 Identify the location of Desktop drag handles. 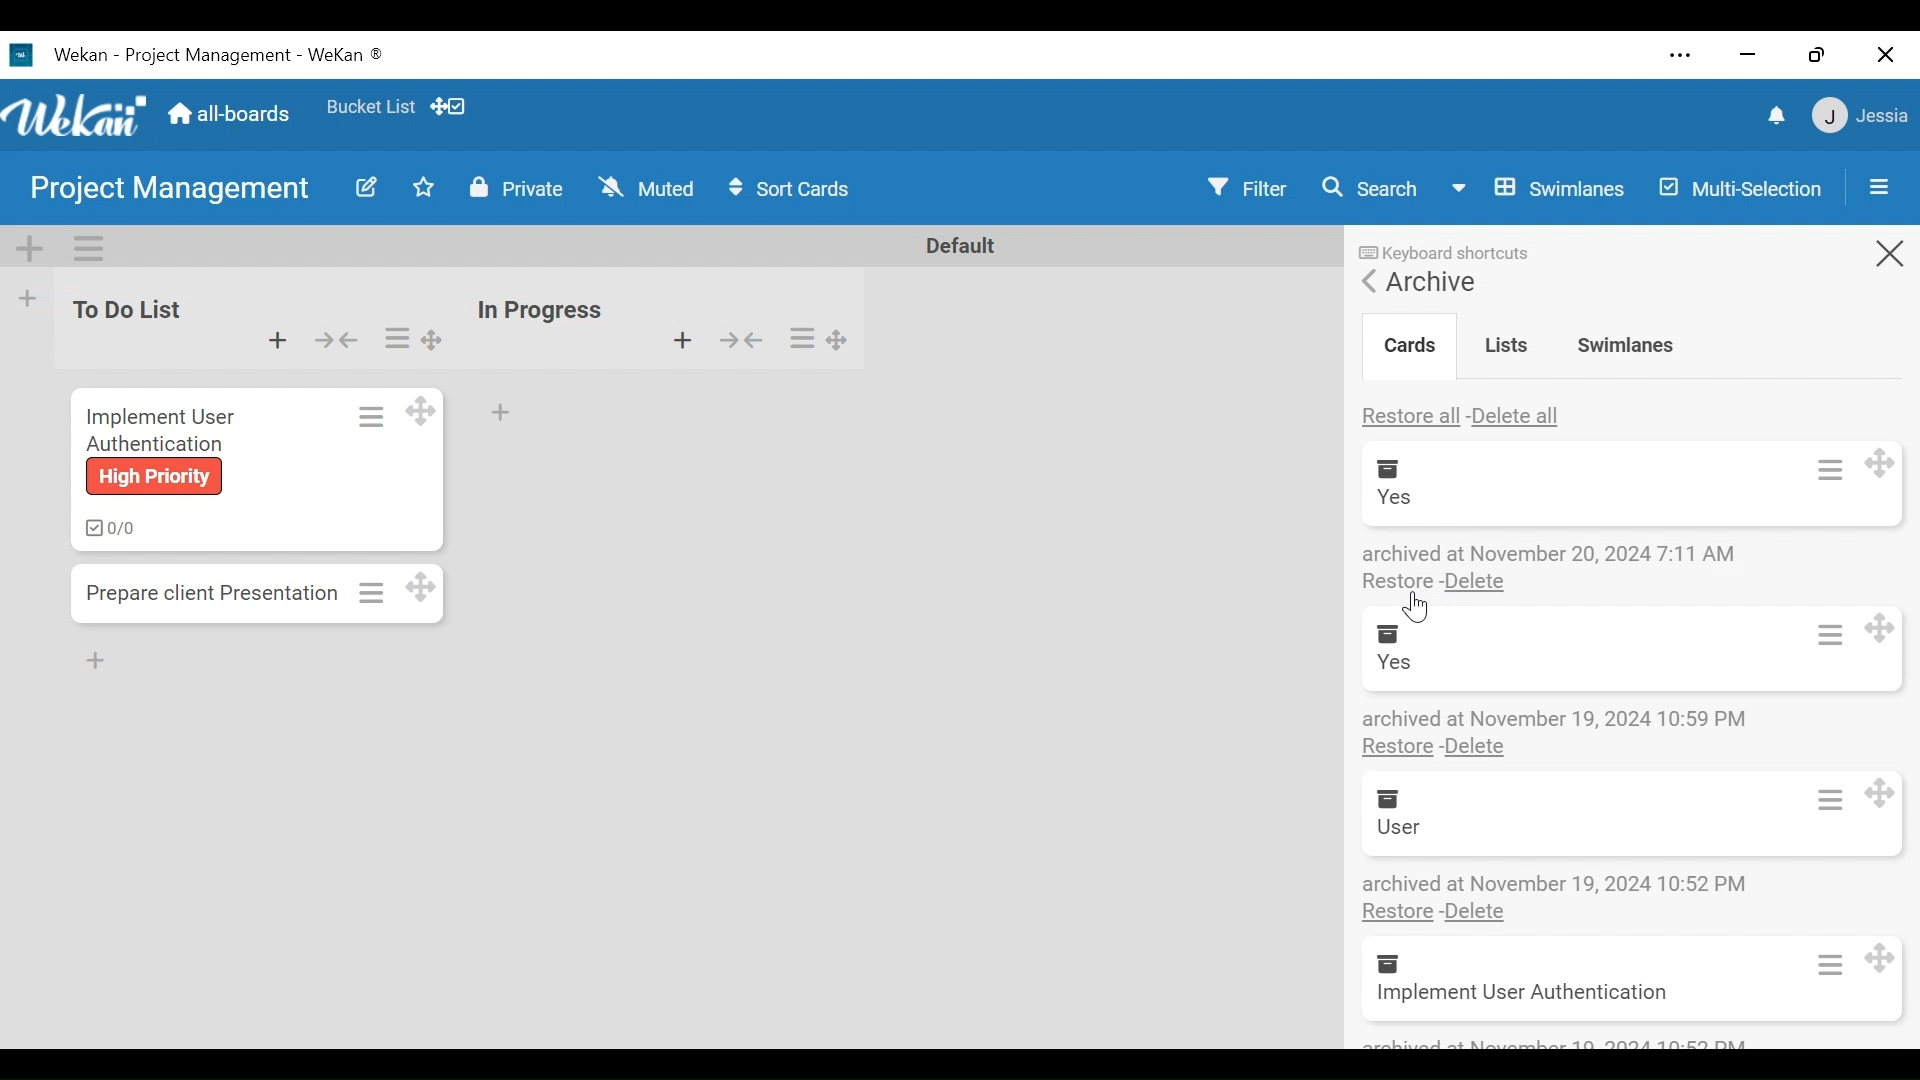
(1891, 959).